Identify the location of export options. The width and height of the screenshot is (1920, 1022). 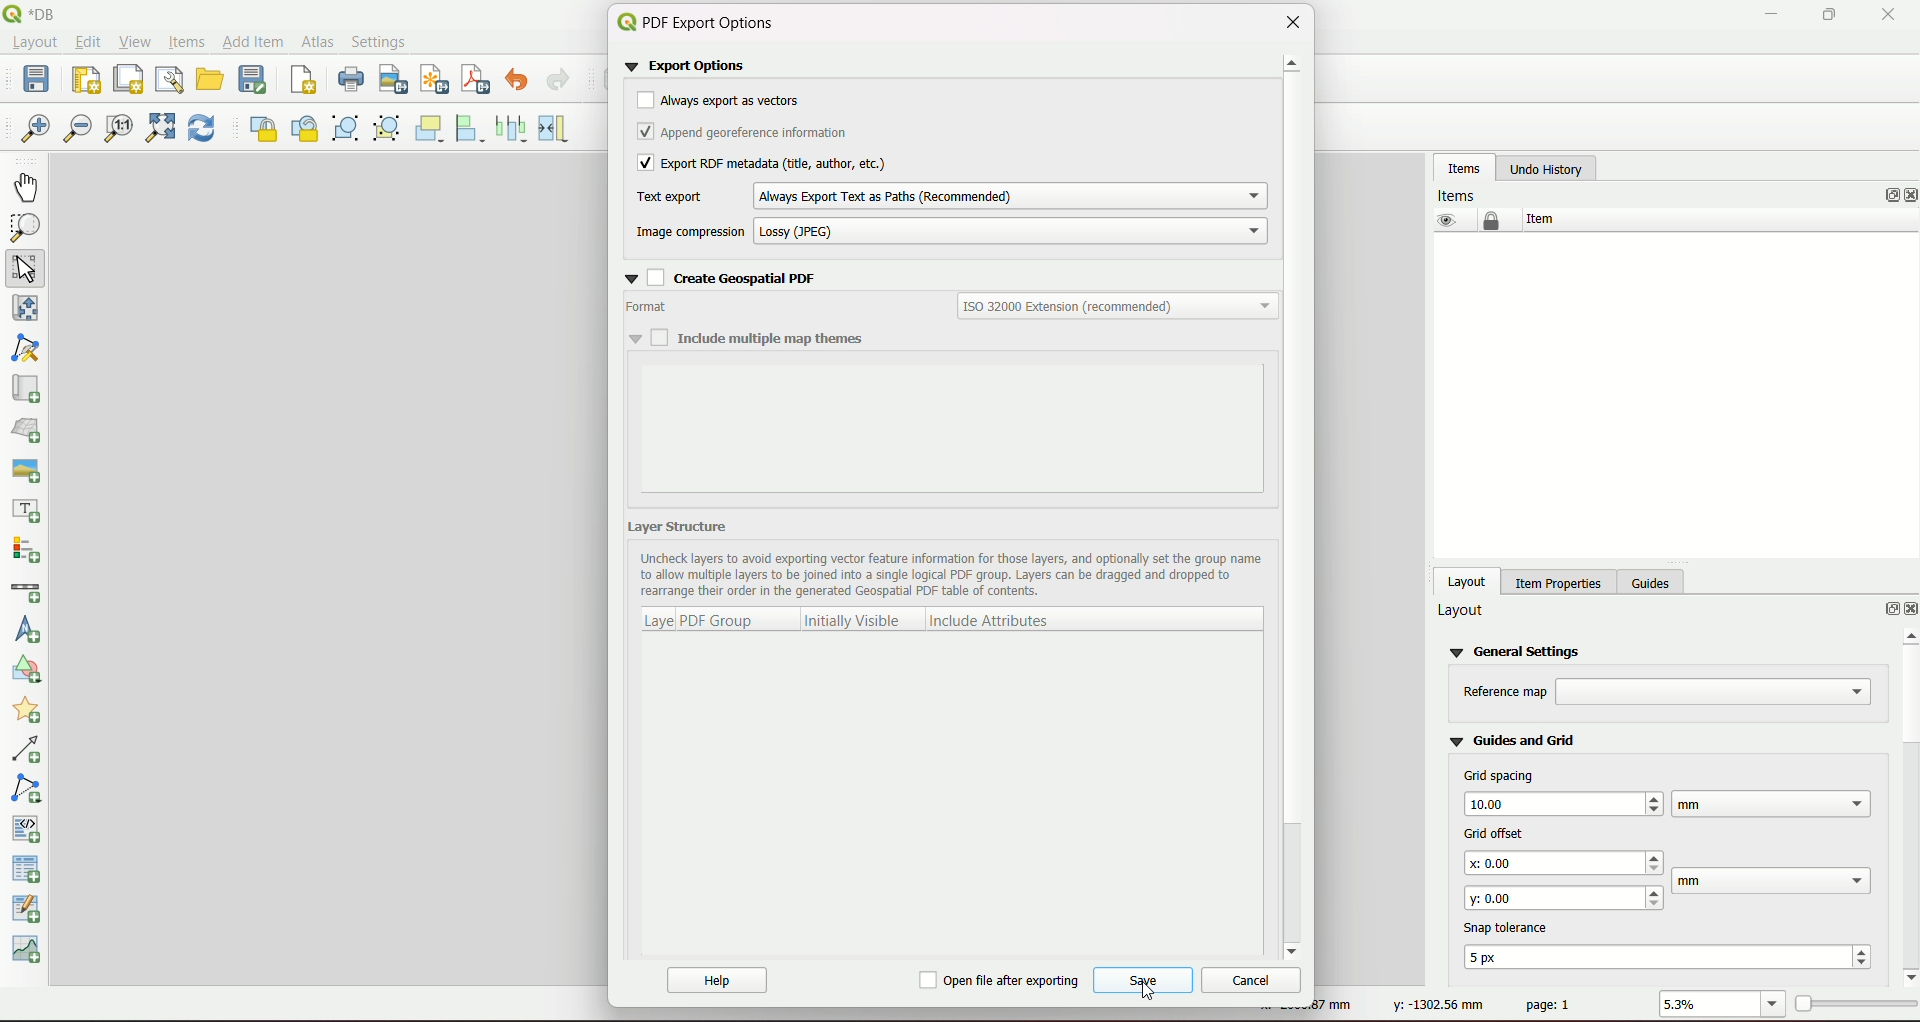
(692, 66).